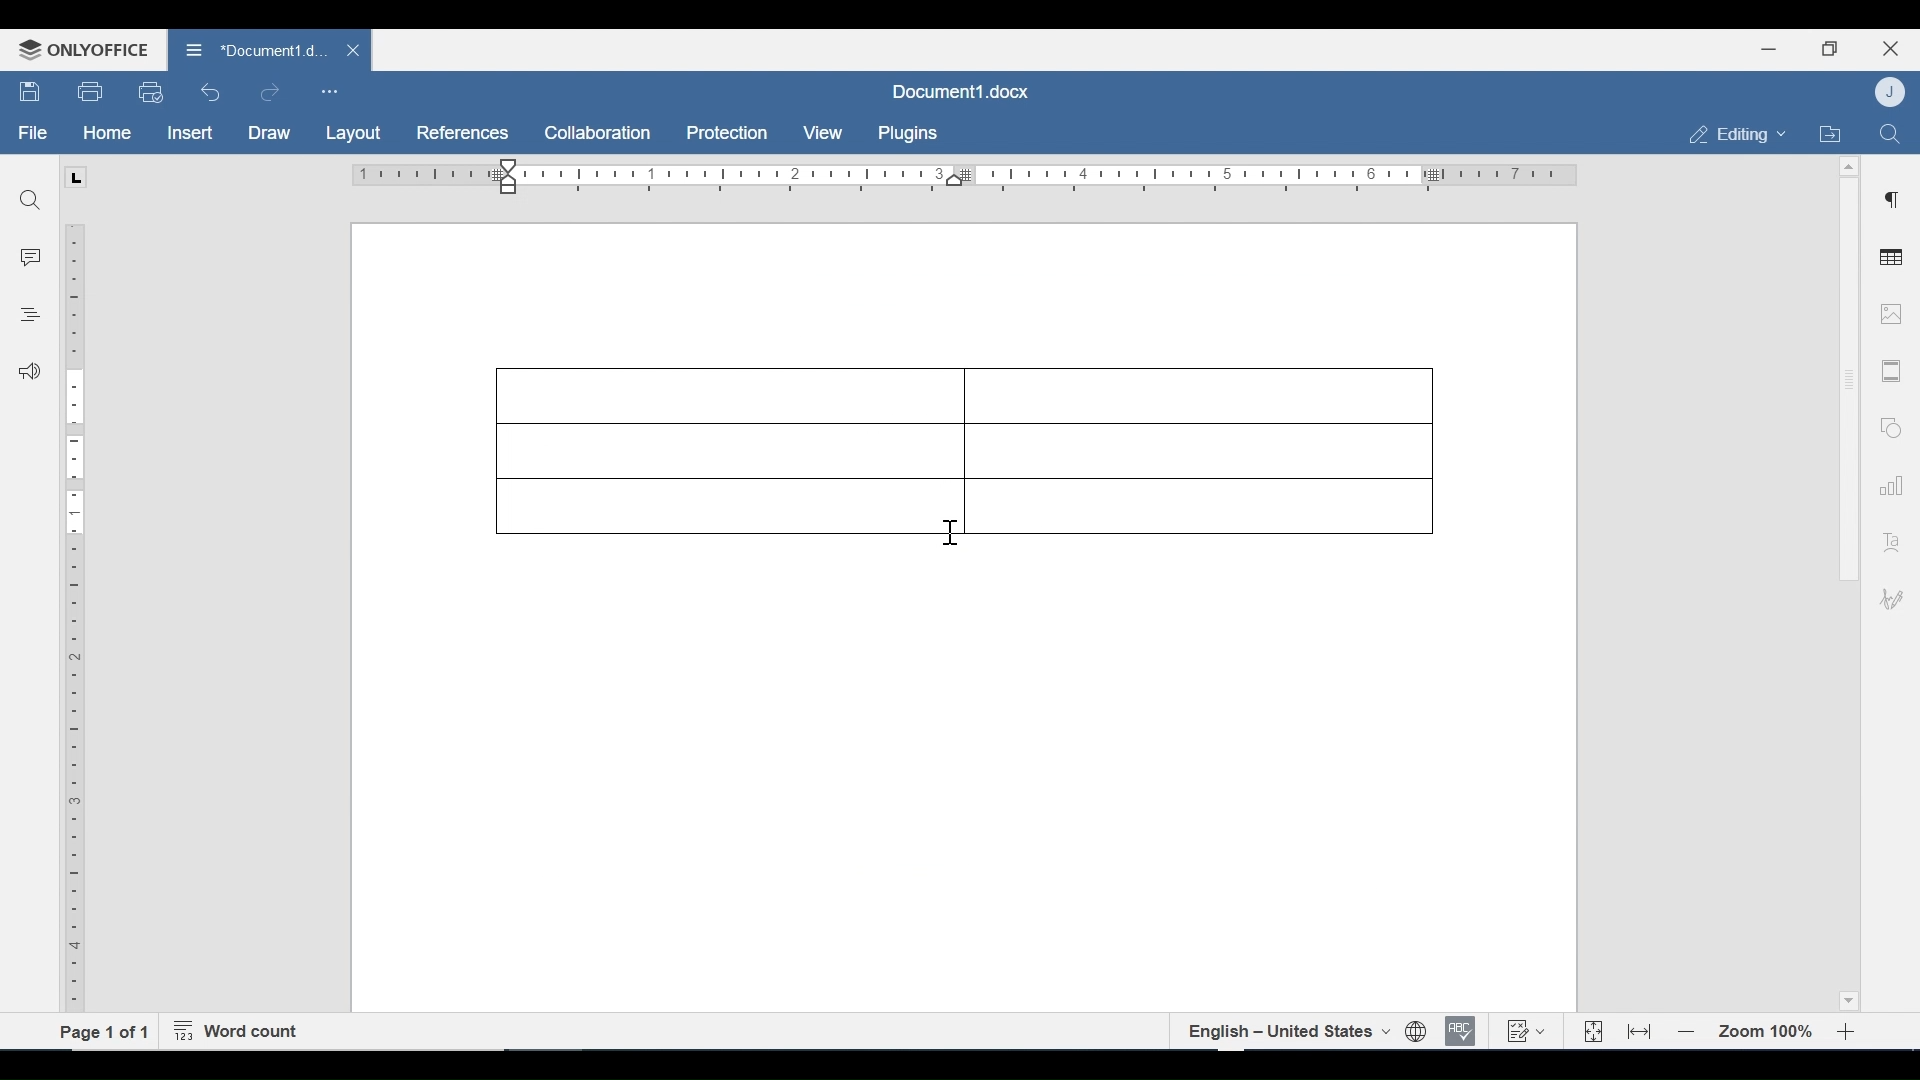  I want to click on OnlyOffice, so click(80, 49).